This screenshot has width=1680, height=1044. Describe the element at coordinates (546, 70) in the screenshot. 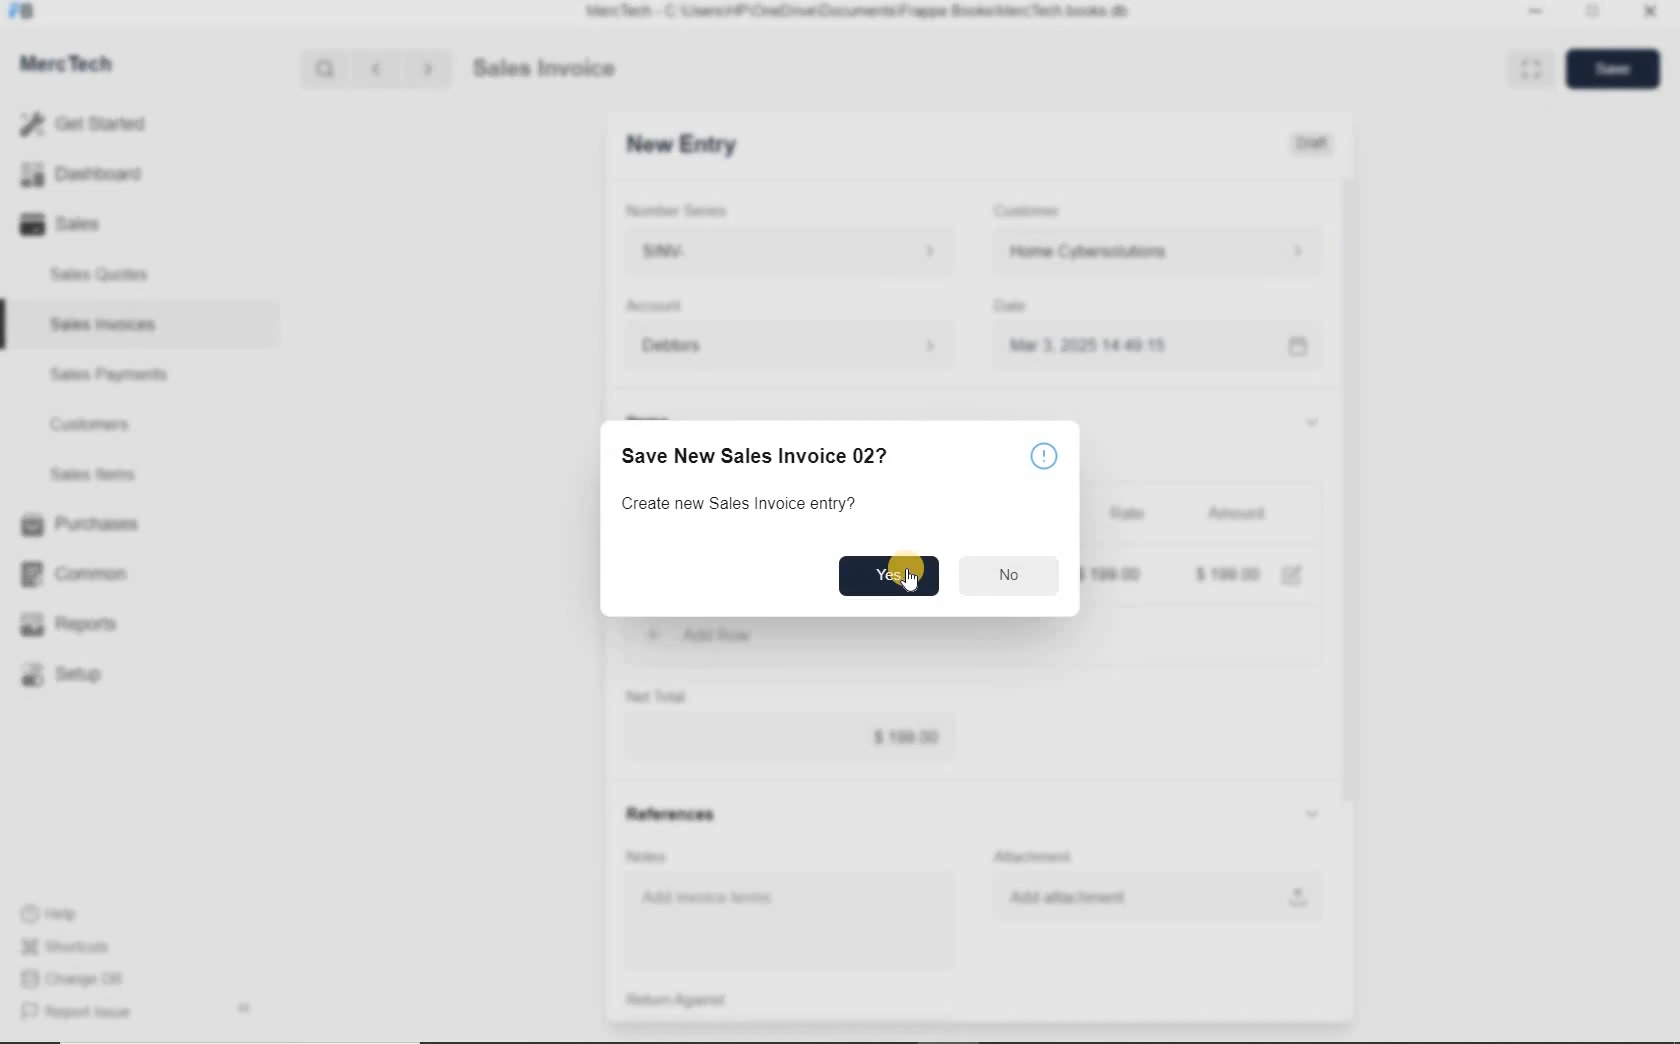

I see `Sales Invoice` at that location.